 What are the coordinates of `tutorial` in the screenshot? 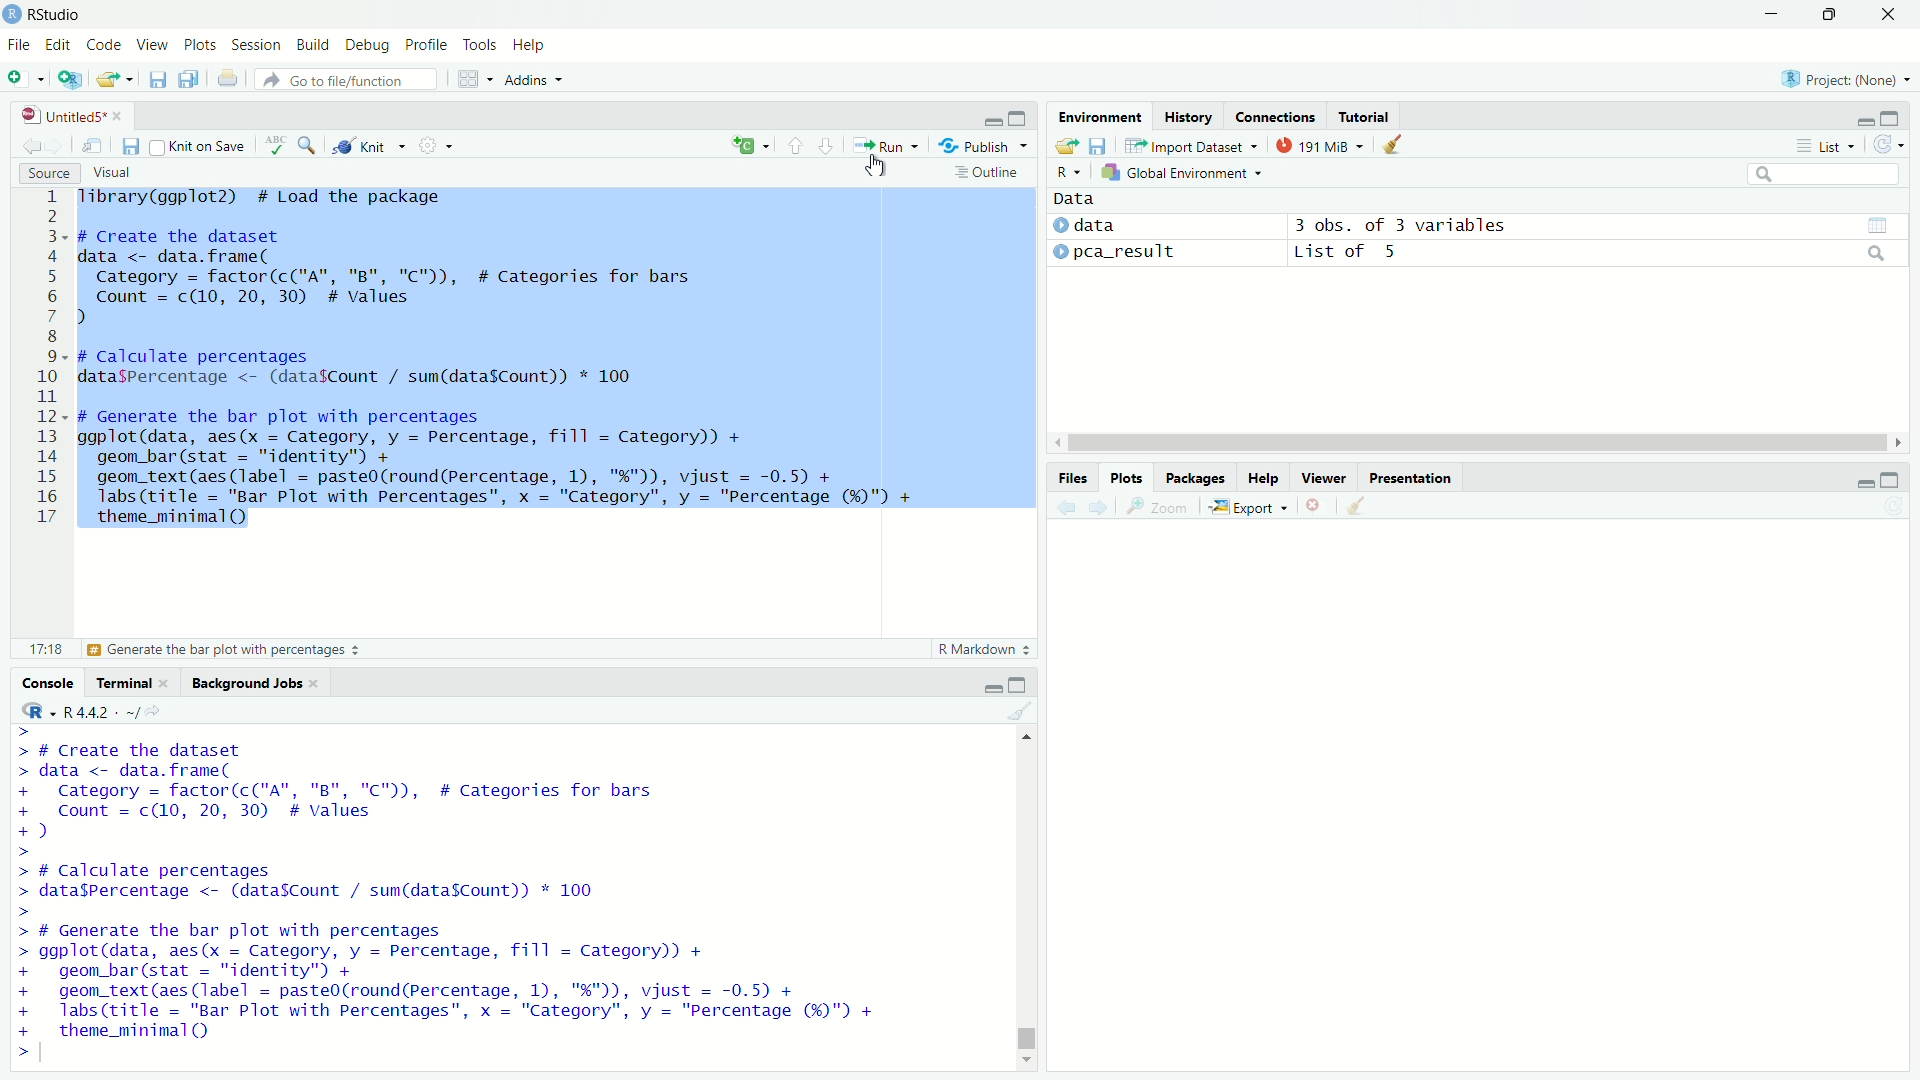 It's located at (1366, 116).